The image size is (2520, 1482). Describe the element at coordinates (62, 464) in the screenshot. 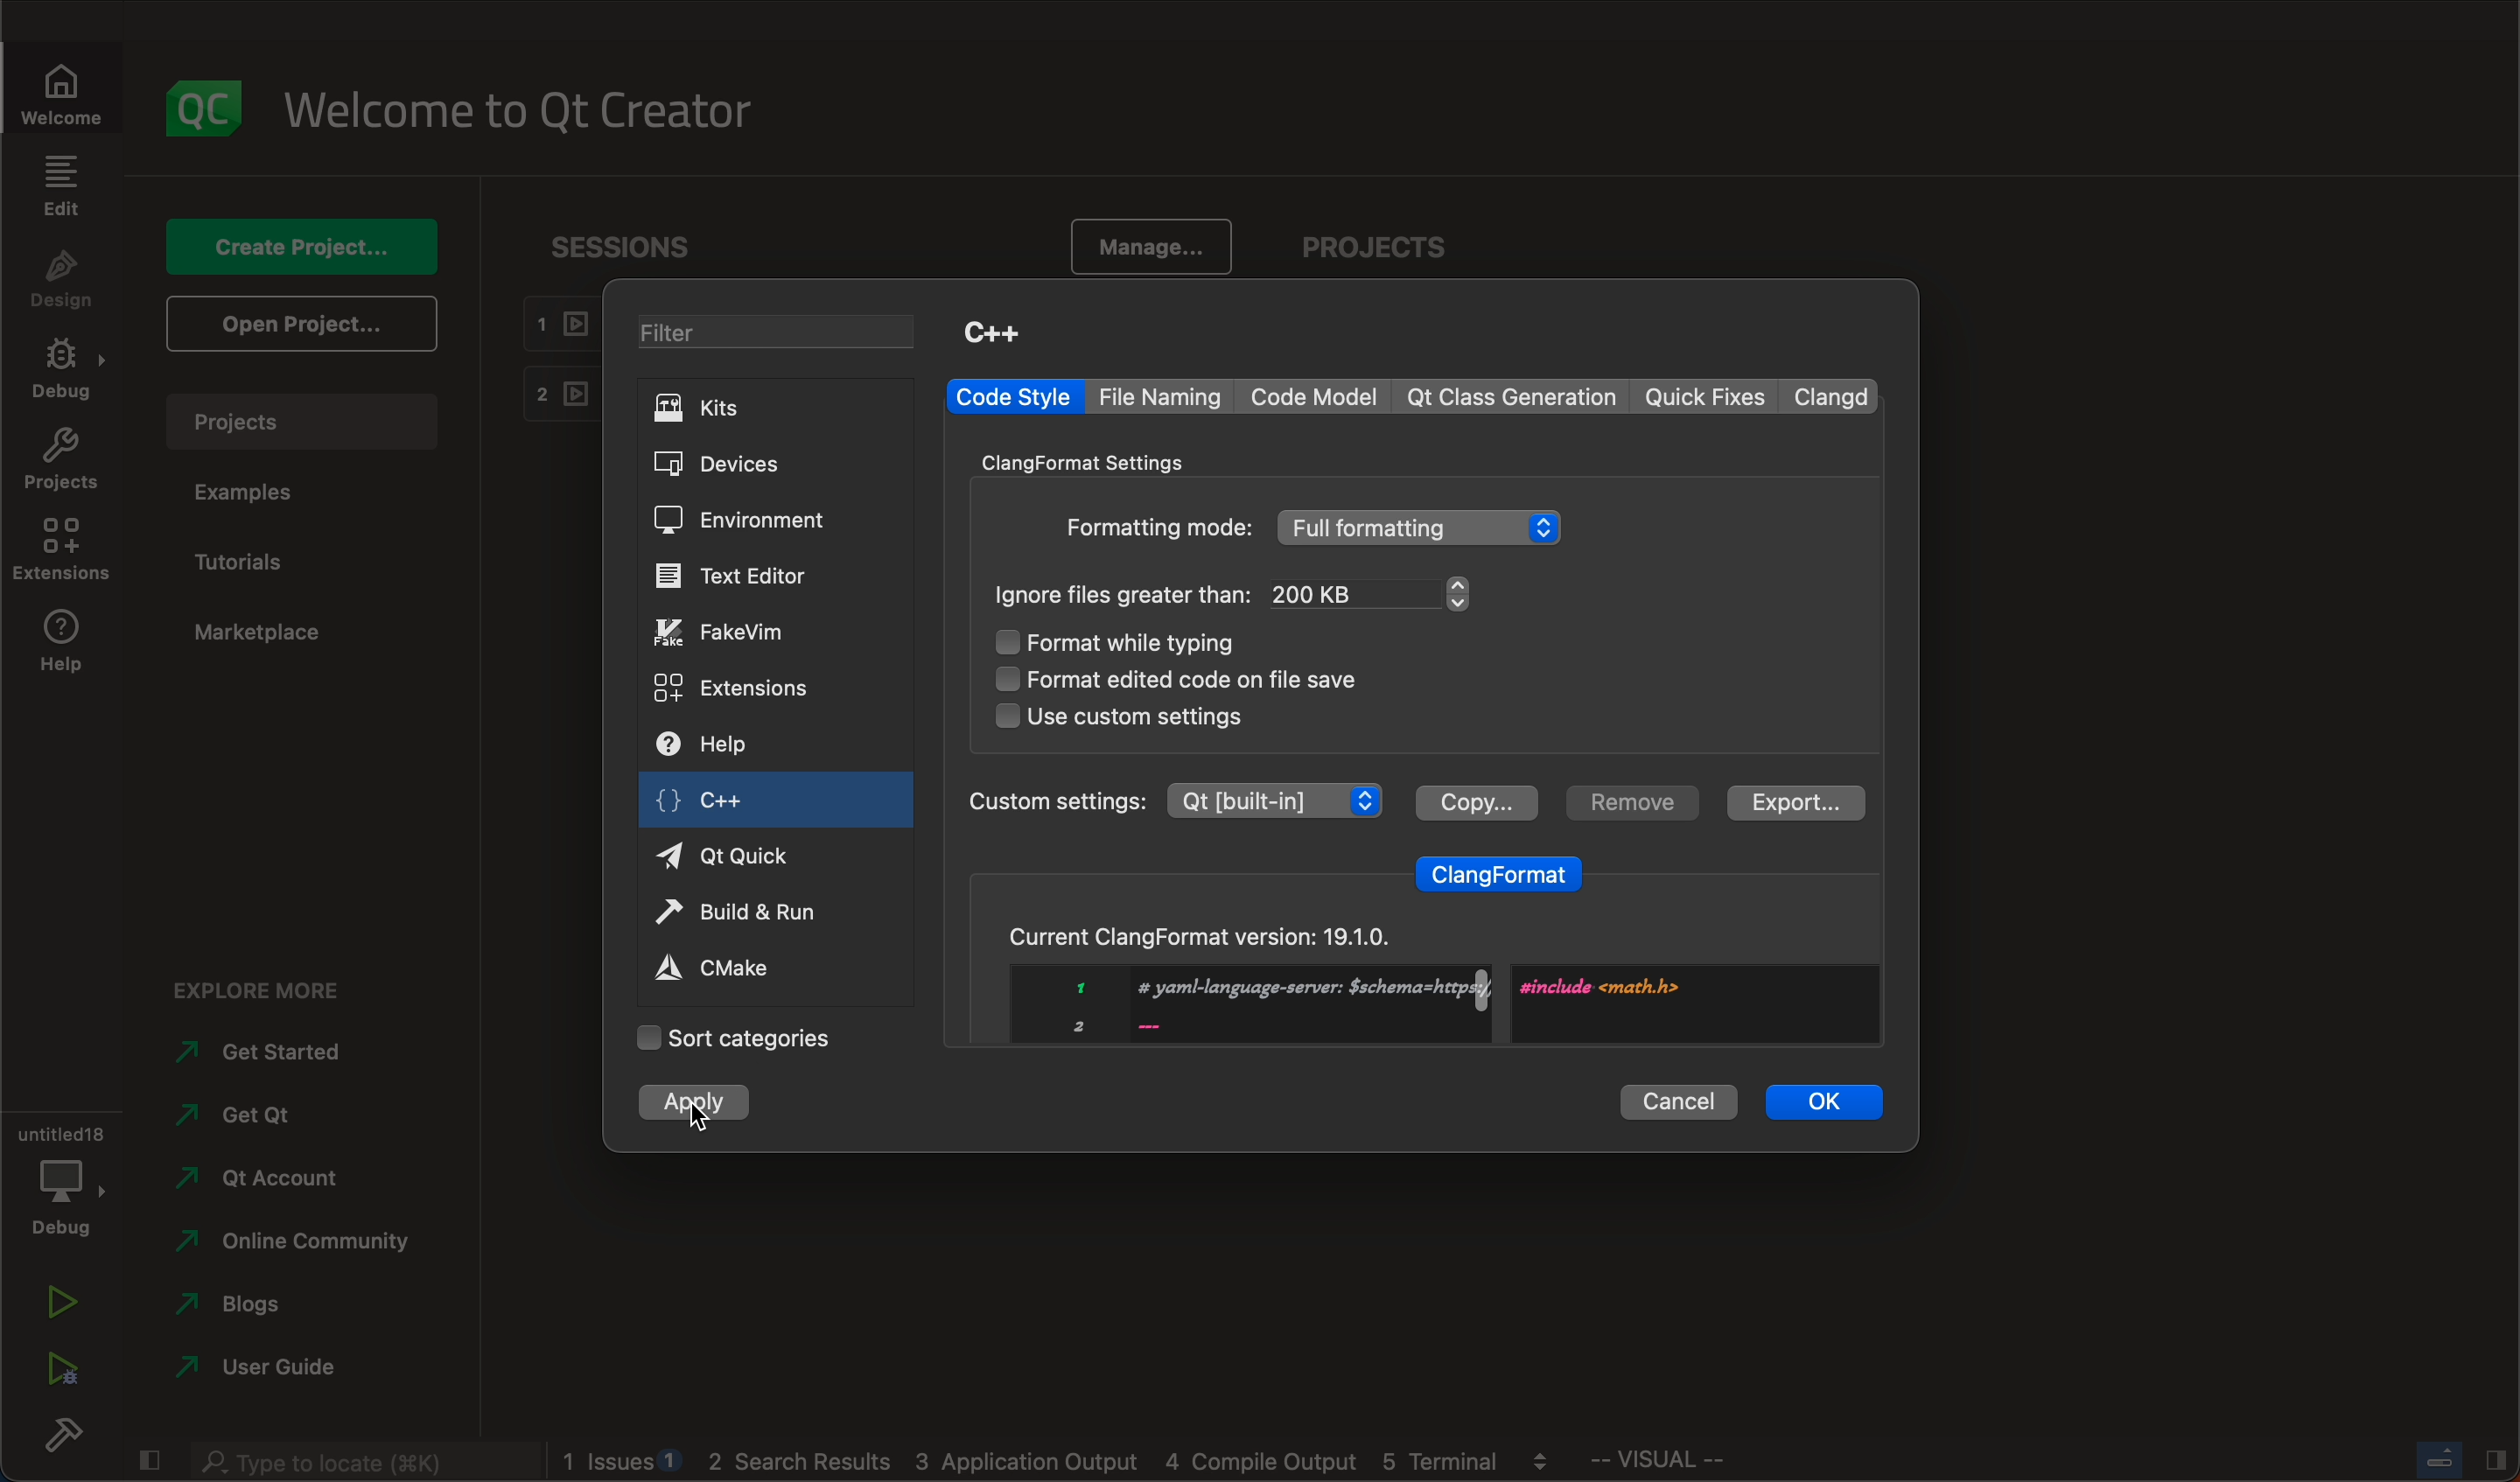

I see `projects` at that location.